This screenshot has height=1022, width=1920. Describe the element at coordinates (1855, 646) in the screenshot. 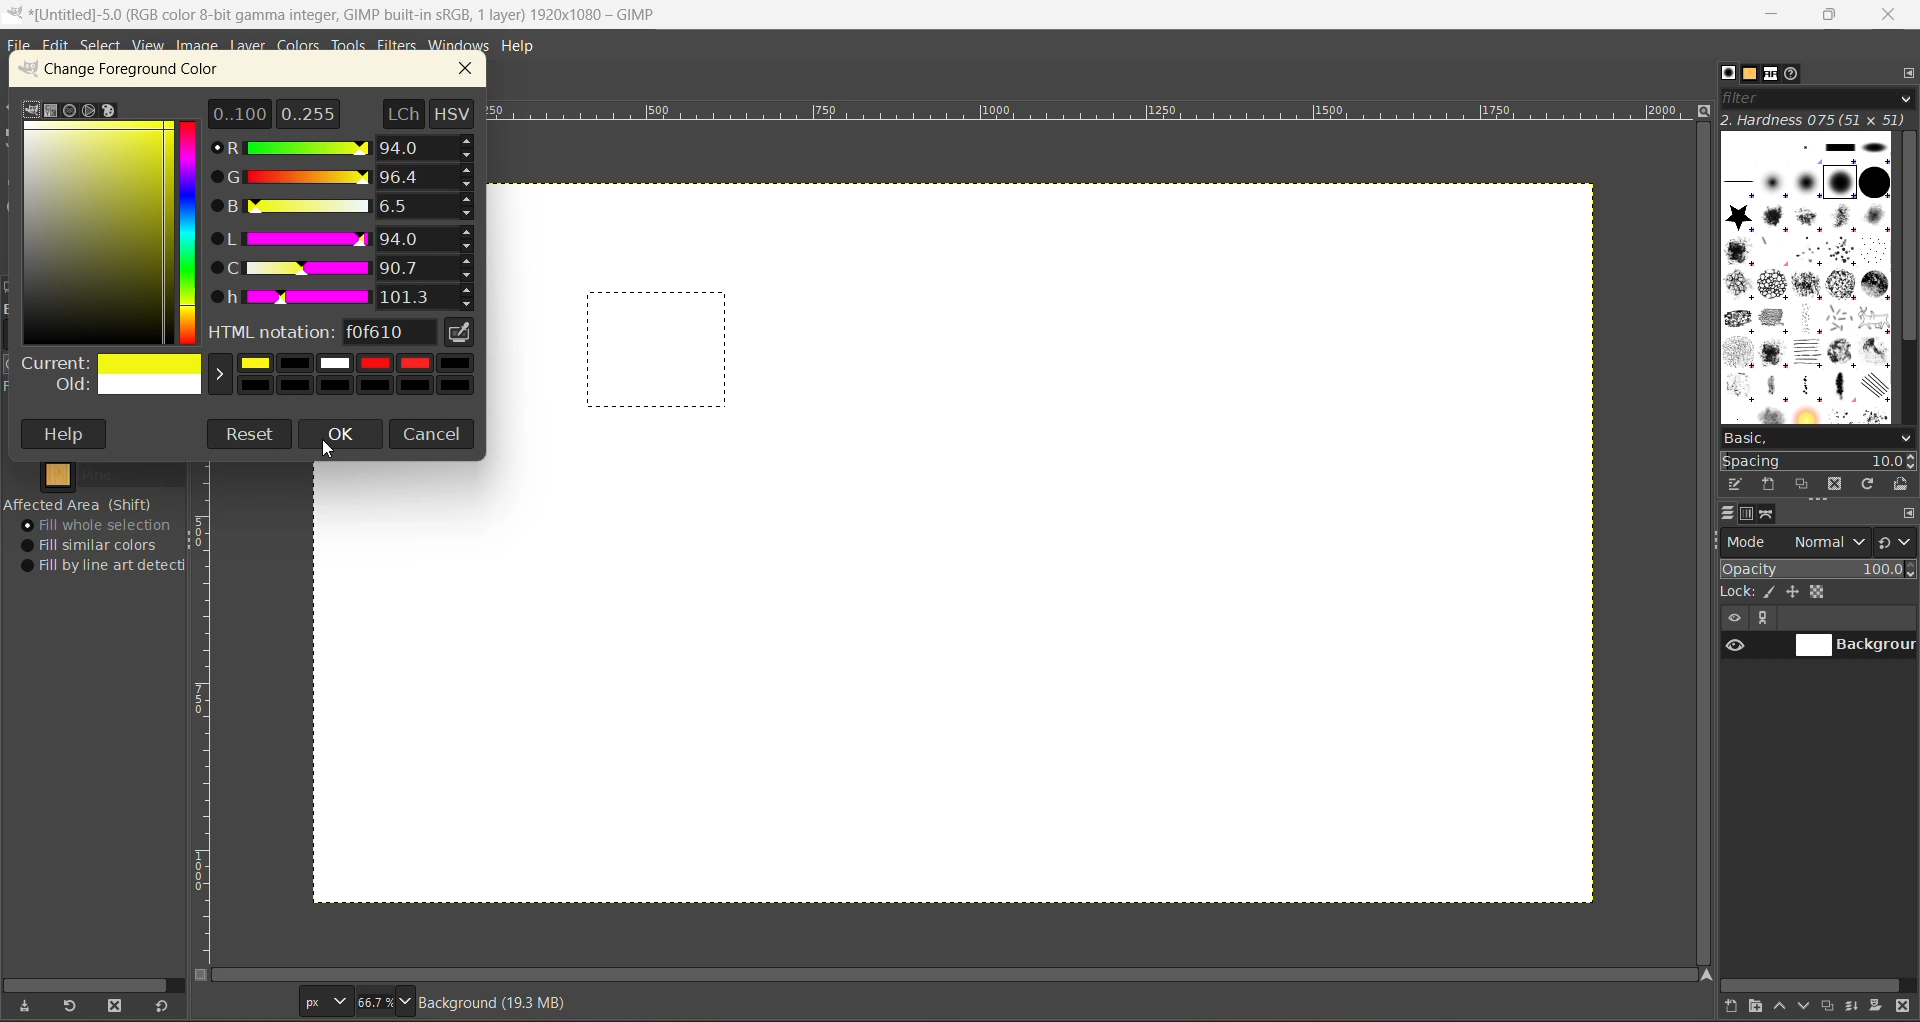

I see `background` at that location.